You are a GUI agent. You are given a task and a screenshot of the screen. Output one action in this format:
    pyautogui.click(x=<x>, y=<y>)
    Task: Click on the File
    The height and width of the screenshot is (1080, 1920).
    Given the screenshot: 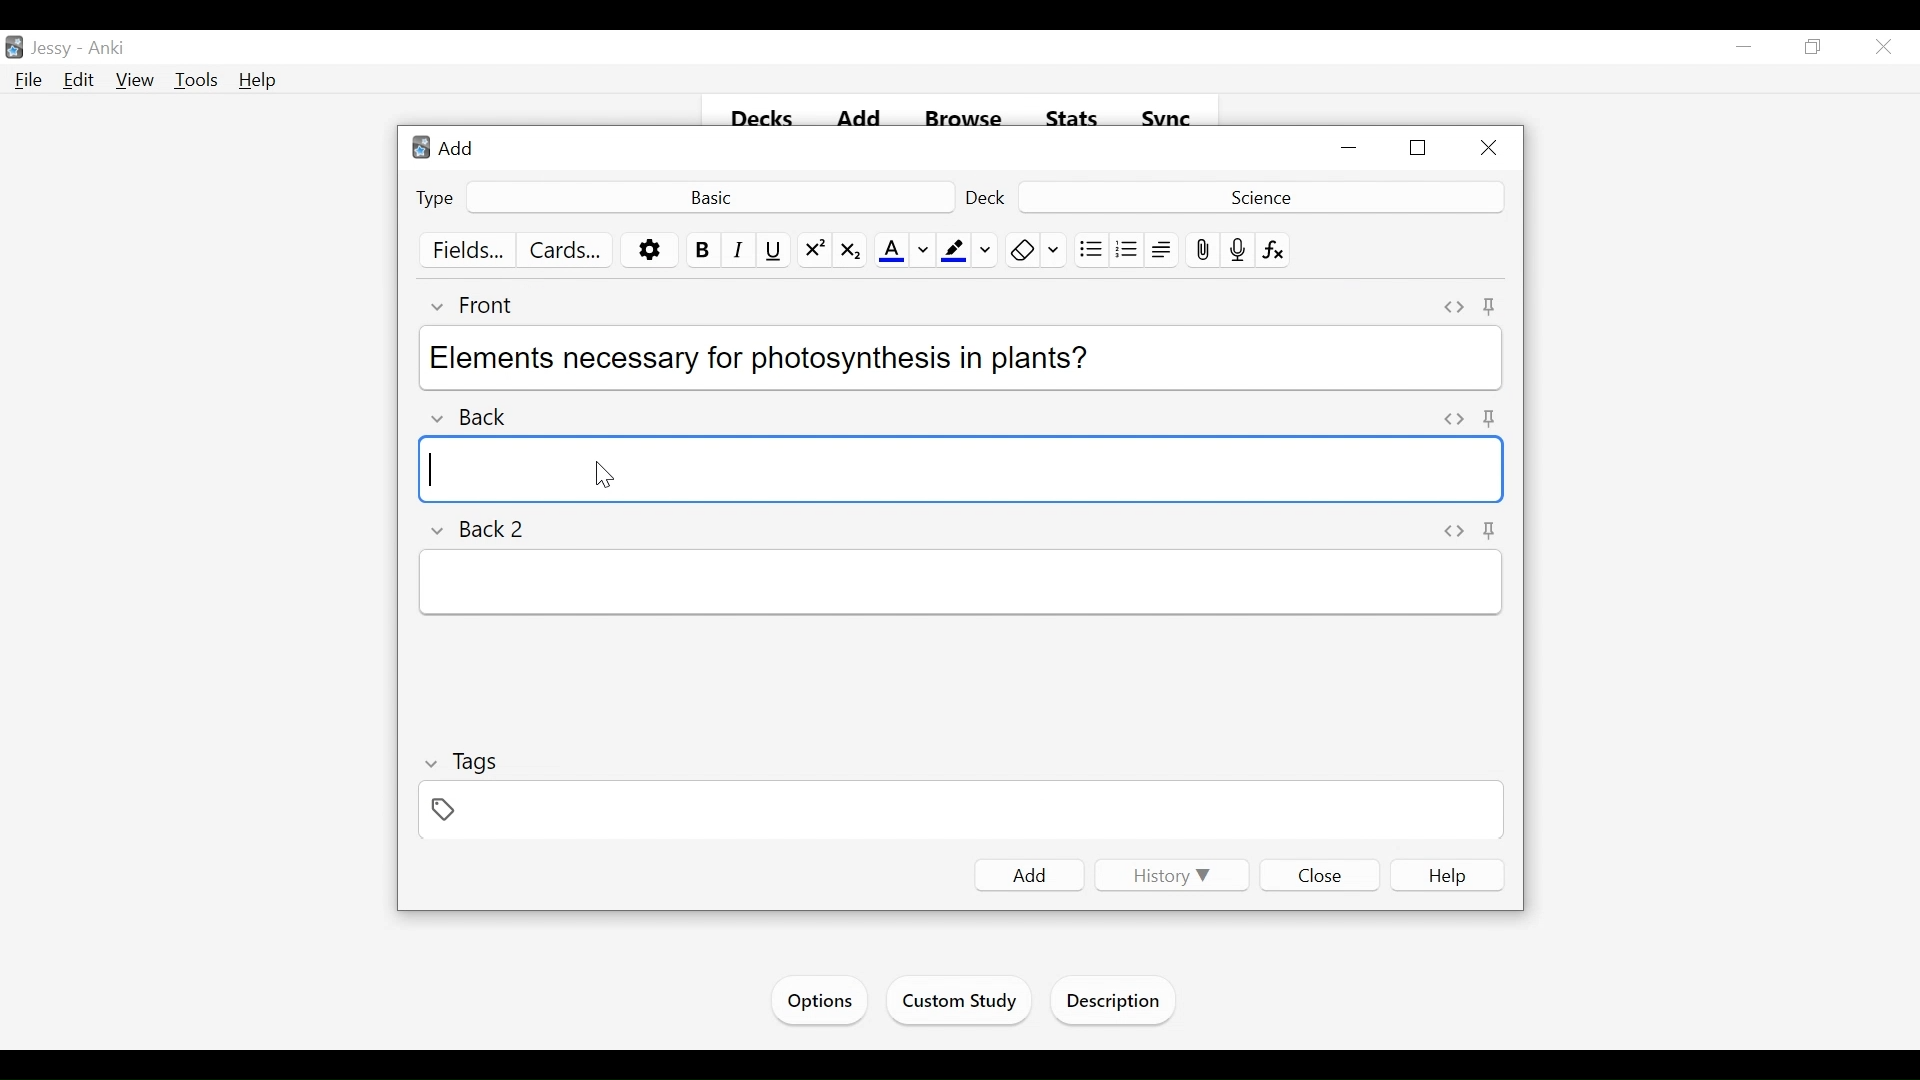 What is the action you would take?
    pyautogui.click(x=29, y=81)
    